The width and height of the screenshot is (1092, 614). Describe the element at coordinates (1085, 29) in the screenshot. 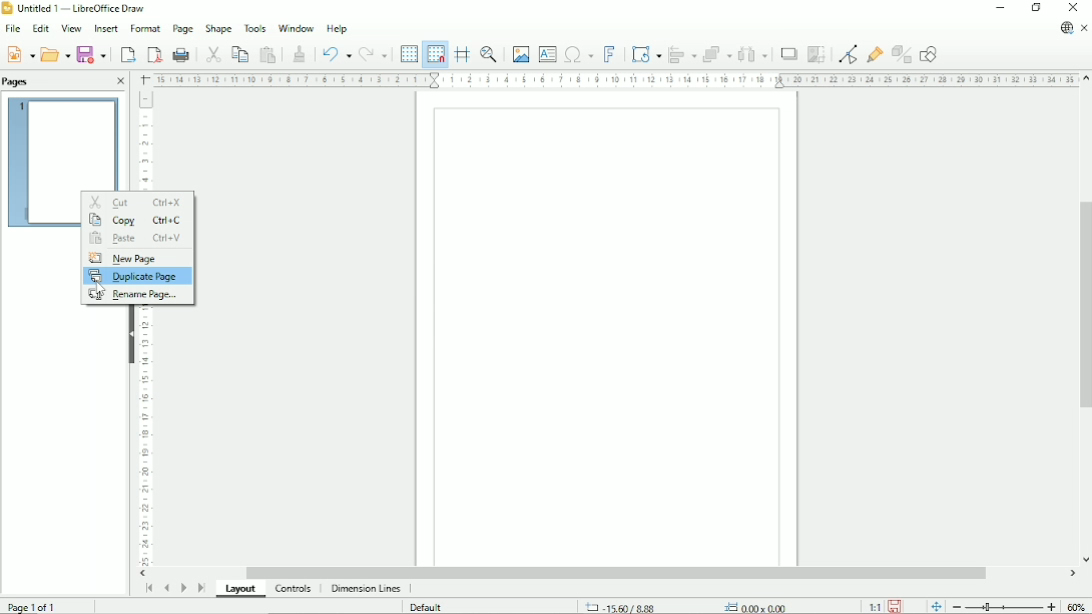

I see `Close document` at that location.